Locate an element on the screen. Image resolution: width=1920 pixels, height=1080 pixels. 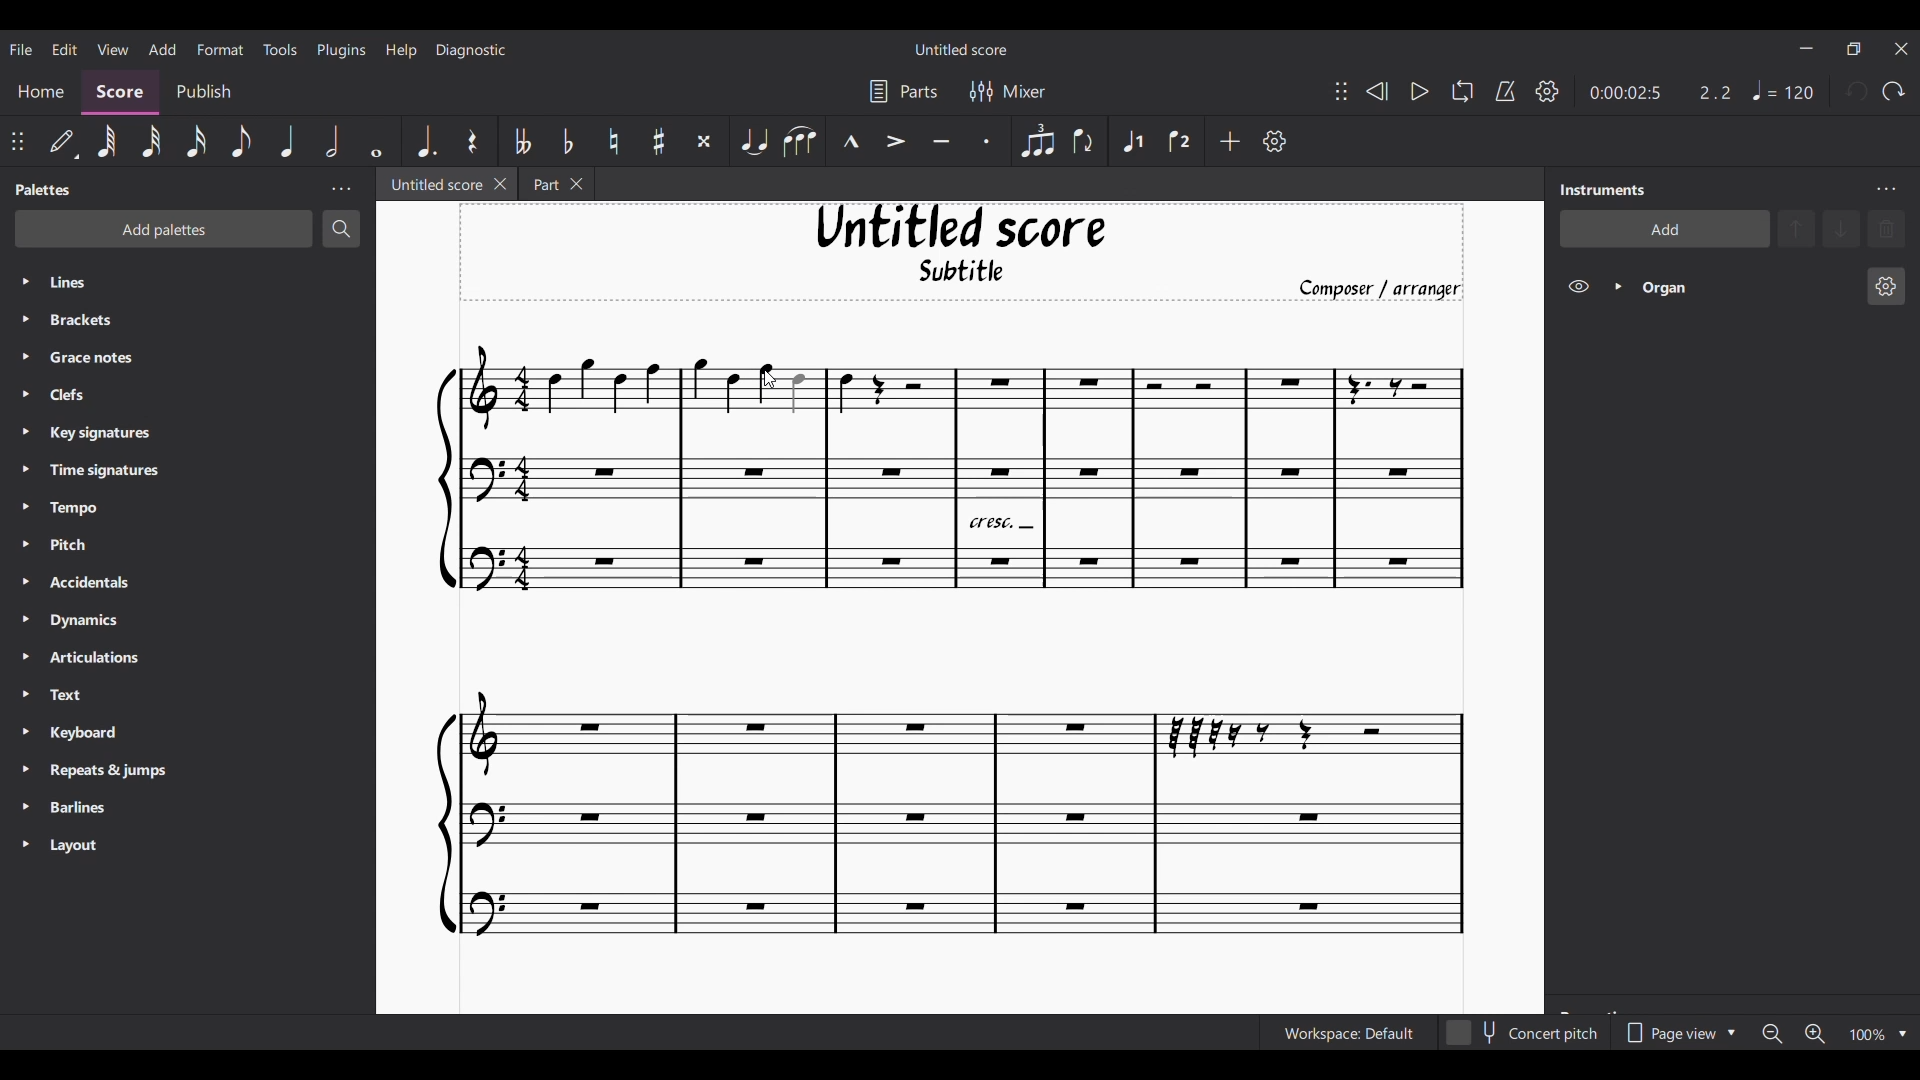
Change position of toolbar is located at coordinates (1340, 90).